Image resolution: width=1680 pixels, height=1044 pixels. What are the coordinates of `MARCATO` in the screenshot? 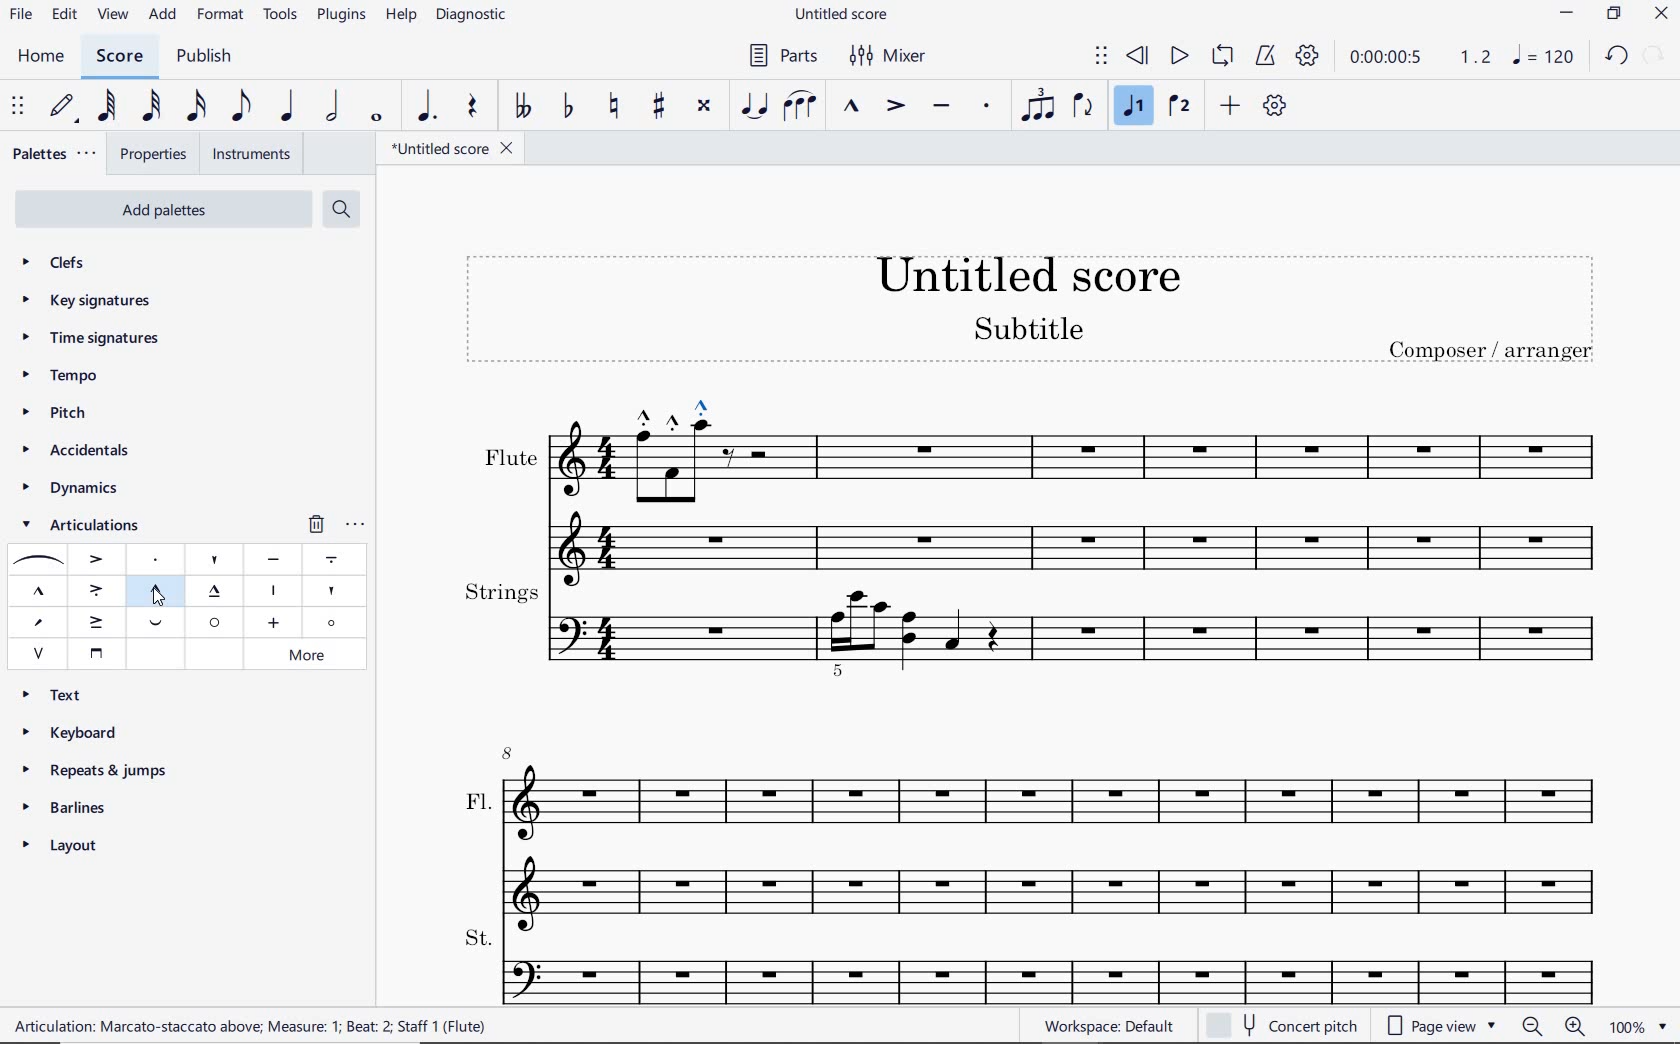 It's located at (853, 107).